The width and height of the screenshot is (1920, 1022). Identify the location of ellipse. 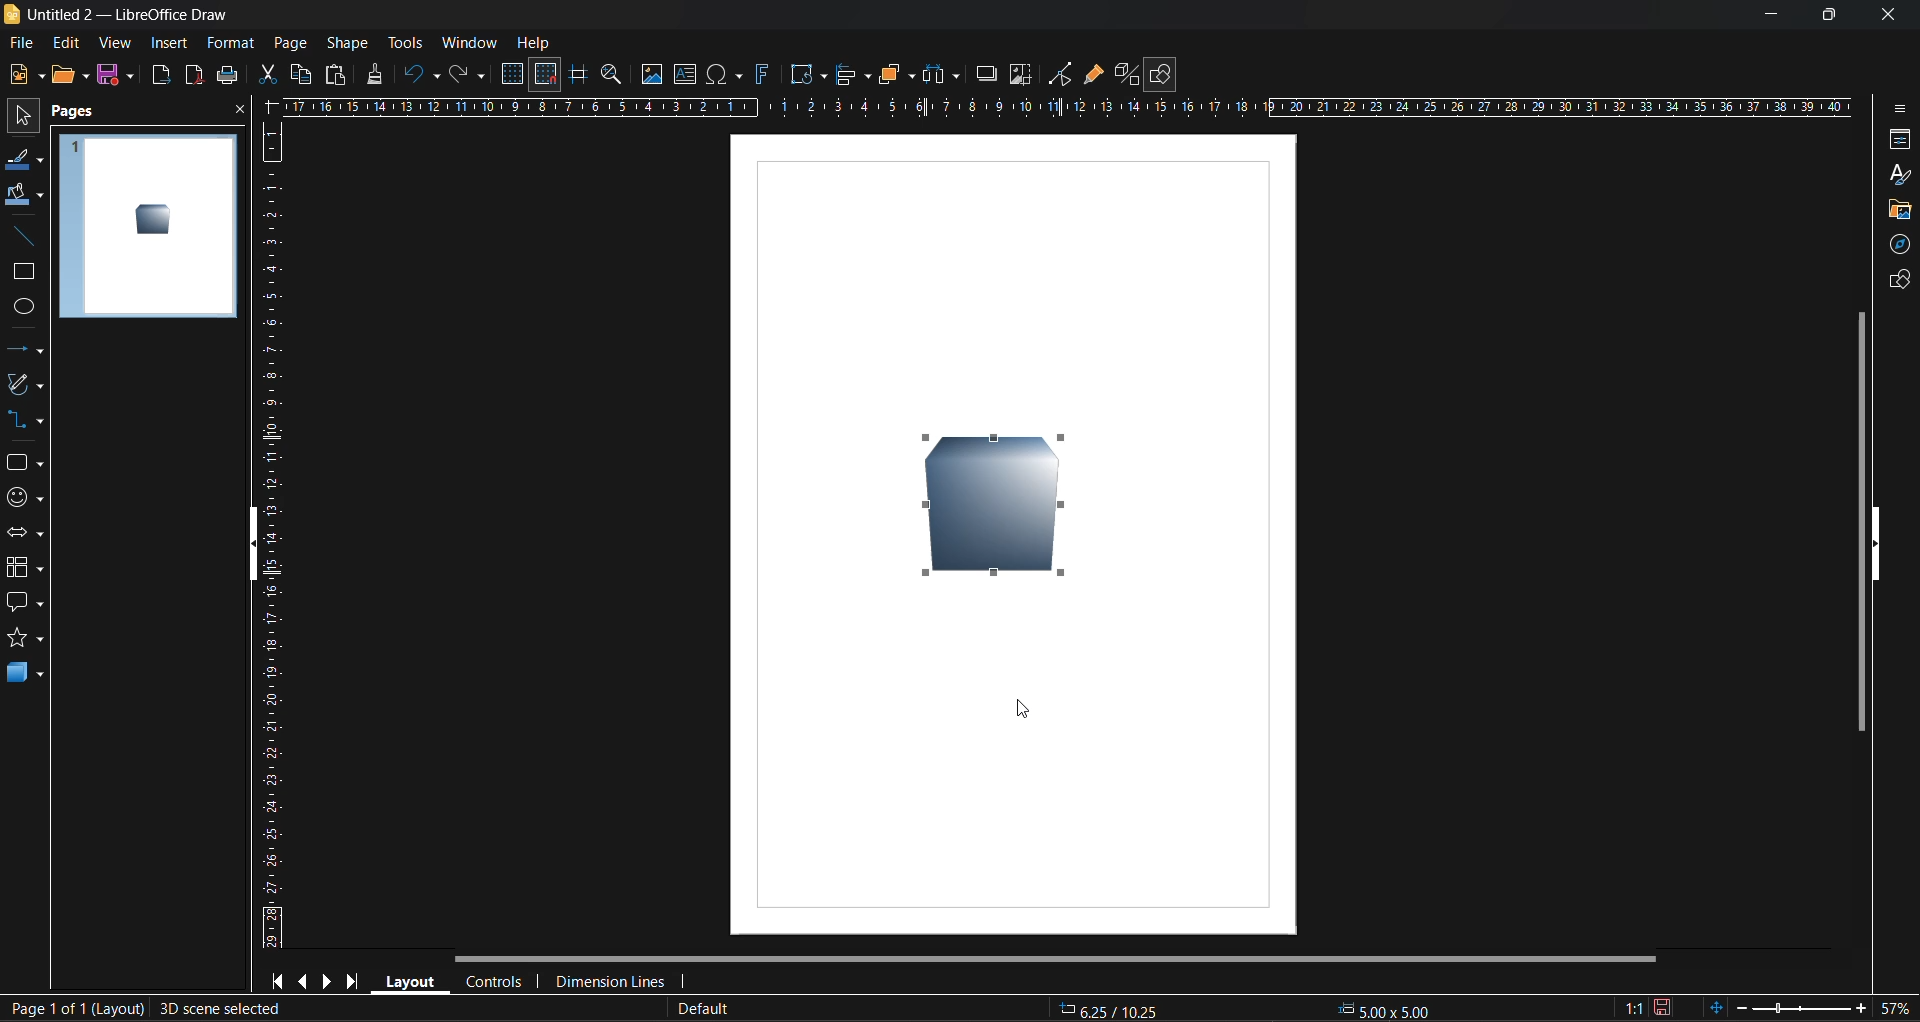
(24, 308).